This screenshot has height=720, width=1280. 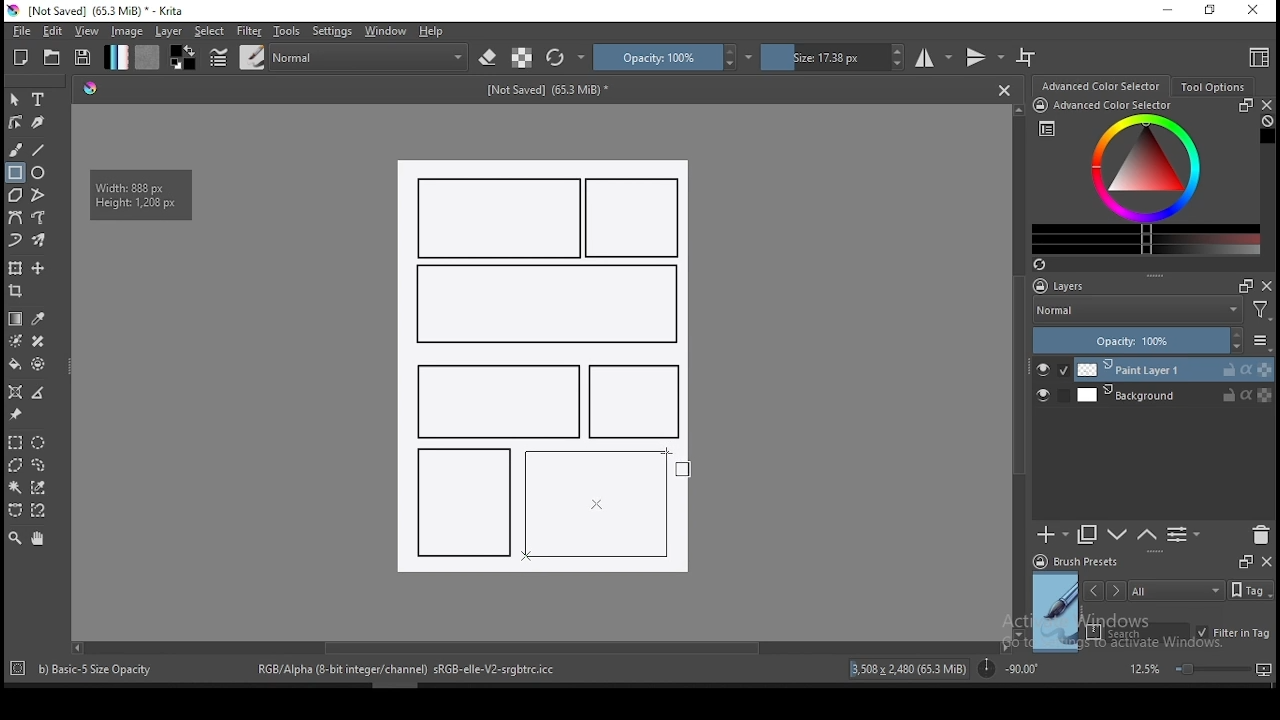 I want to click on active rectangle, so click(x=592, y=504).